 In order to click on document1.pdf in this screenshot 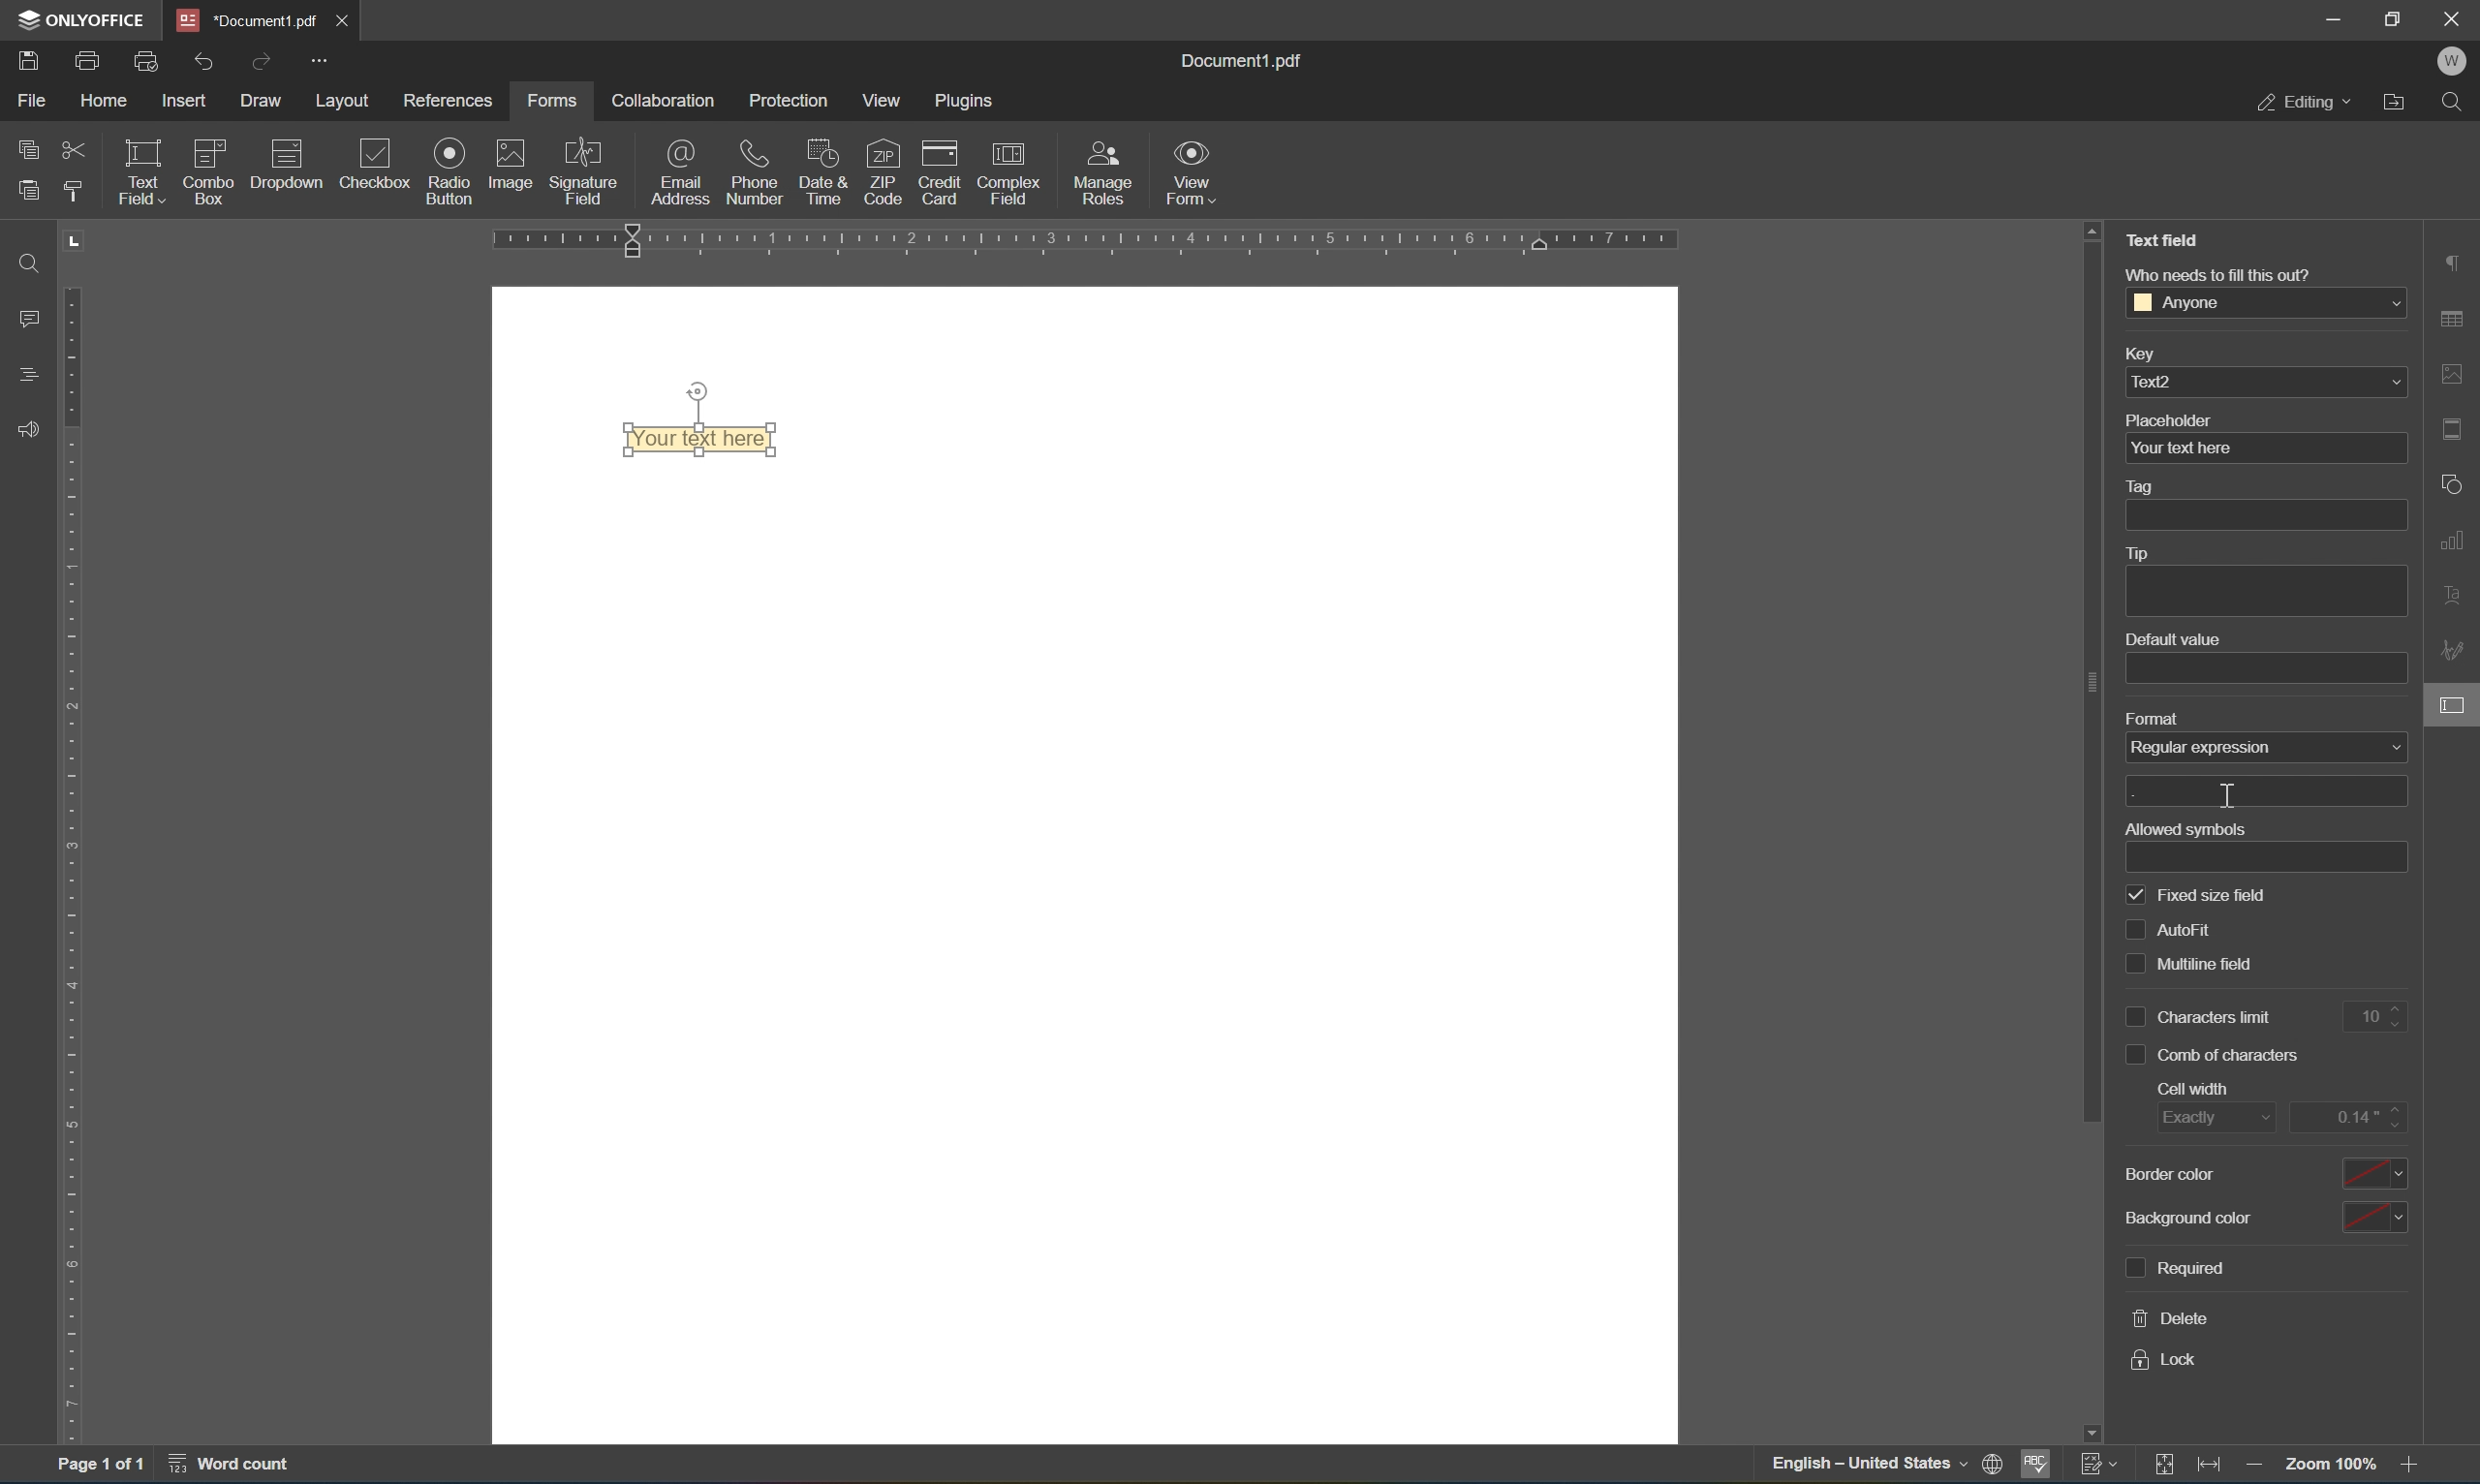, I will do `click(1249, 60)`.